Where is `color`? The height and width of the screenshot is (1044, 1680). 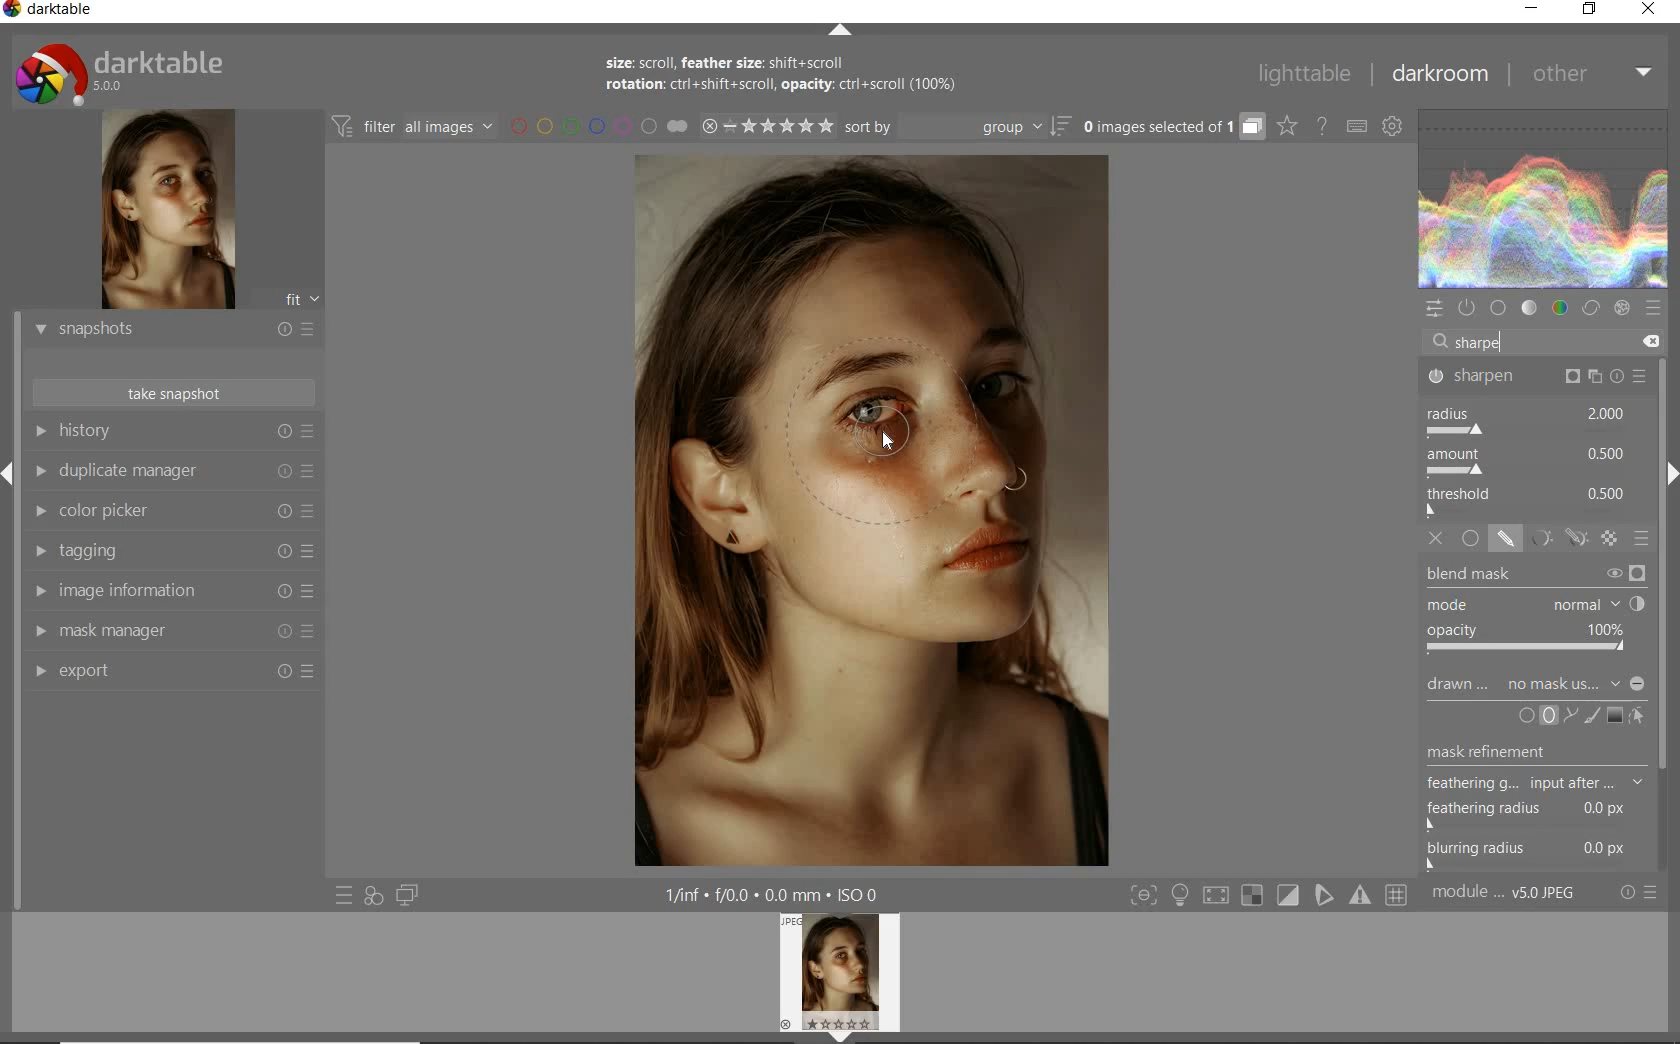
color is located at coordinates (1561, 310).